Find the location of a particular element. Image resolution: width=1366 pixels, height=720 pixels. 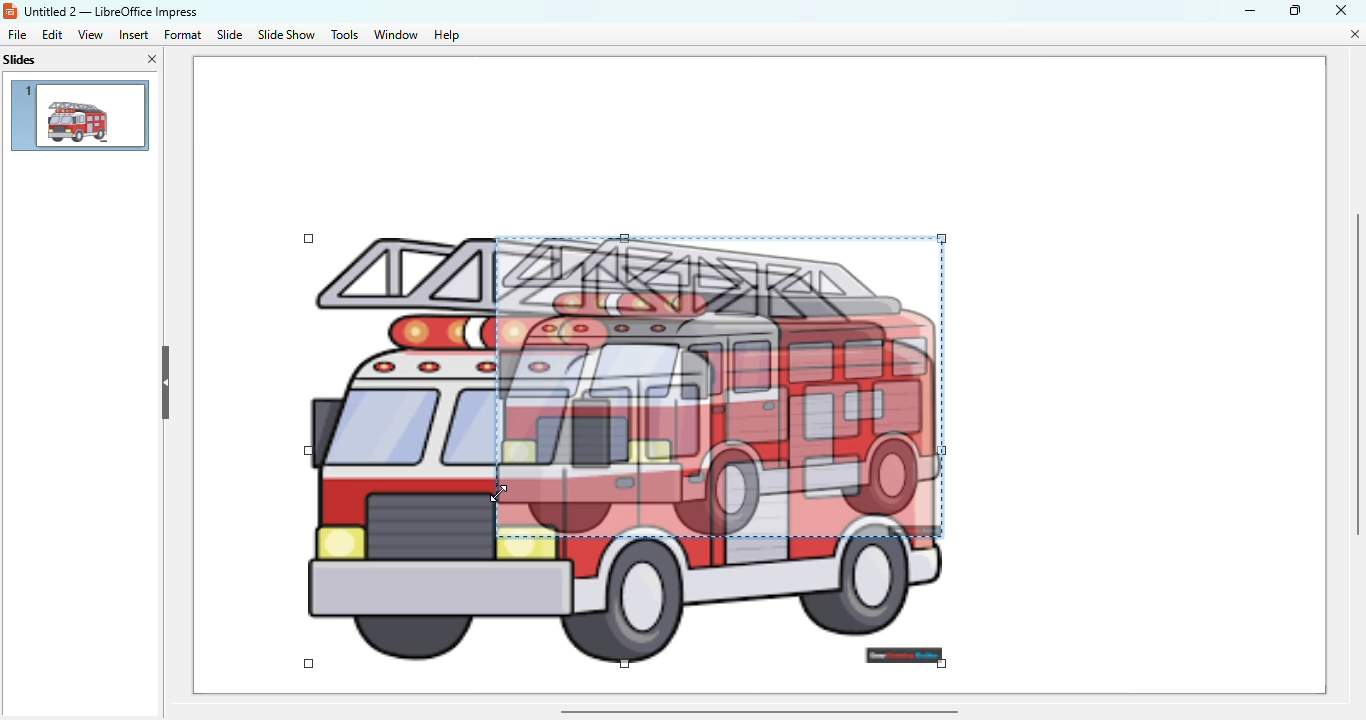

resizing preview is located at coordinates (720, 385).